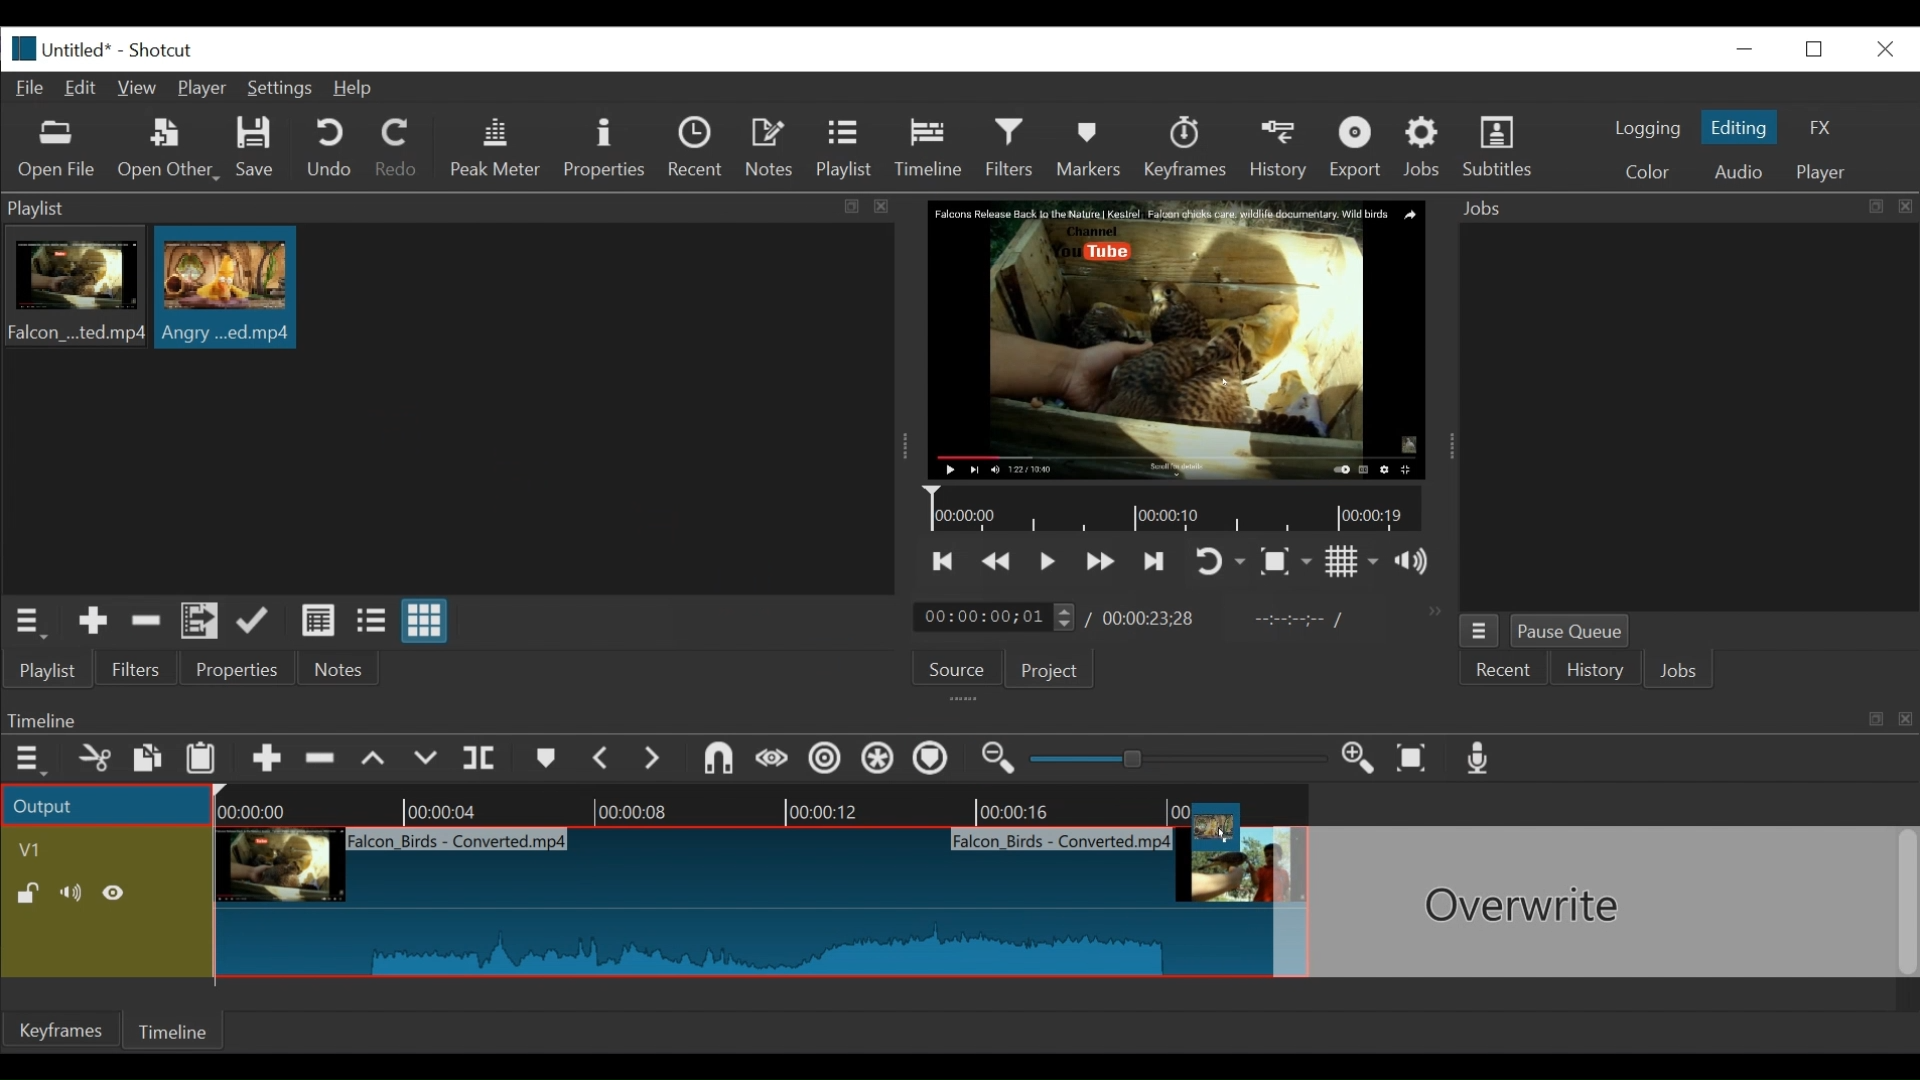 This screenshot has height=1080, width=1920. I want to click on Total duration, so click(1155, 618).